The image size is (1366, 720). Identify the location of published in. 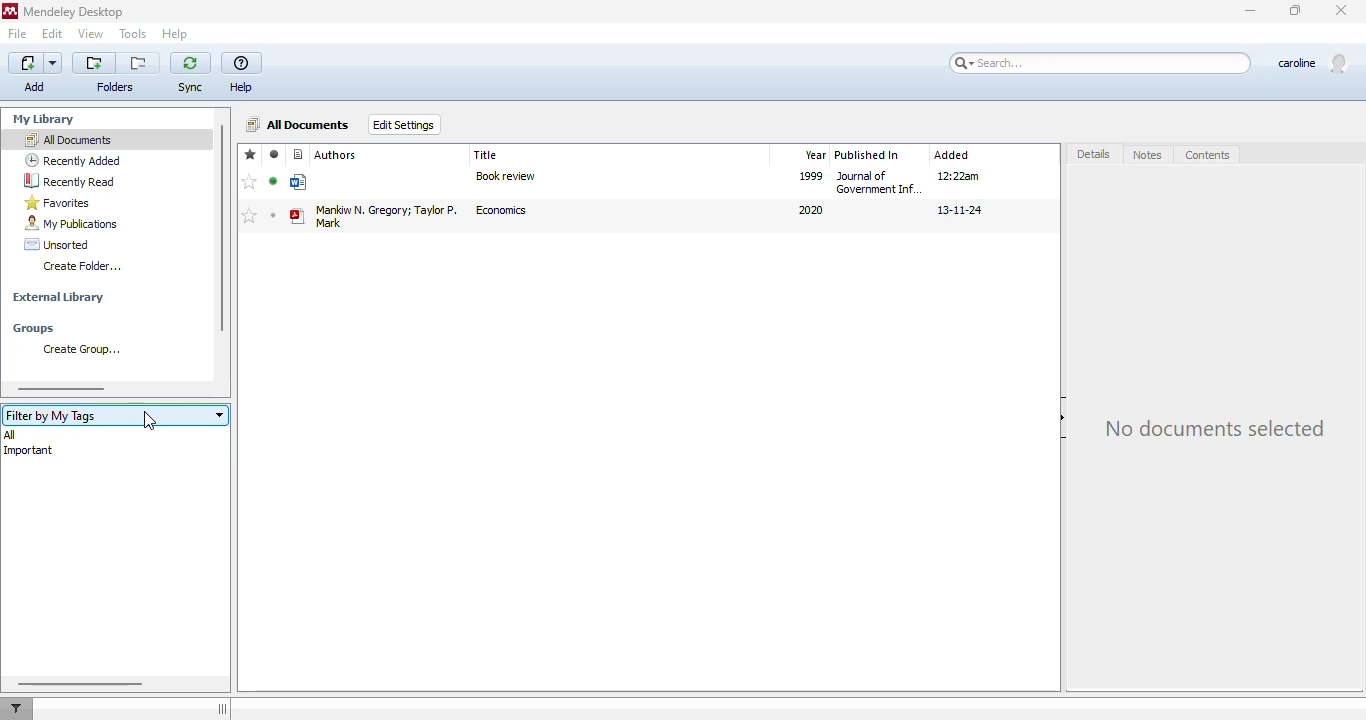
(867, 155).